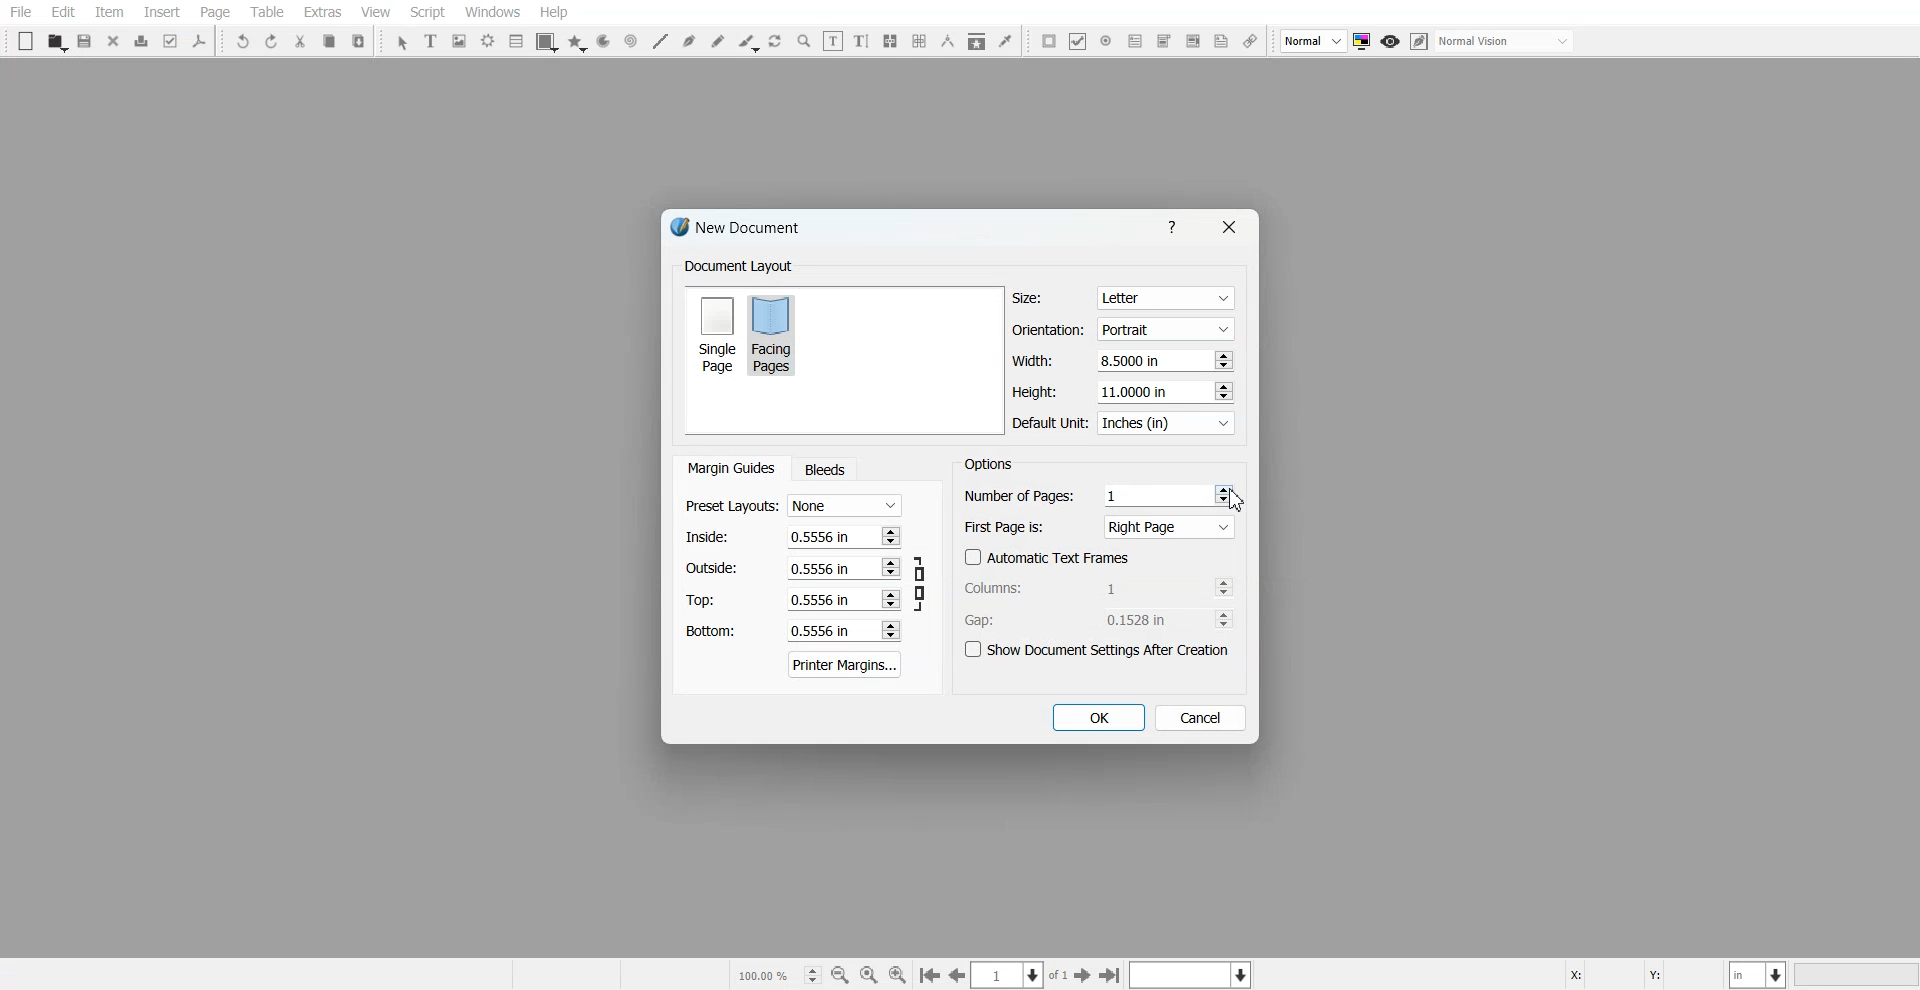  Describe the element at coordinates (517, 40) in the screenshot. I see `List` at that location.